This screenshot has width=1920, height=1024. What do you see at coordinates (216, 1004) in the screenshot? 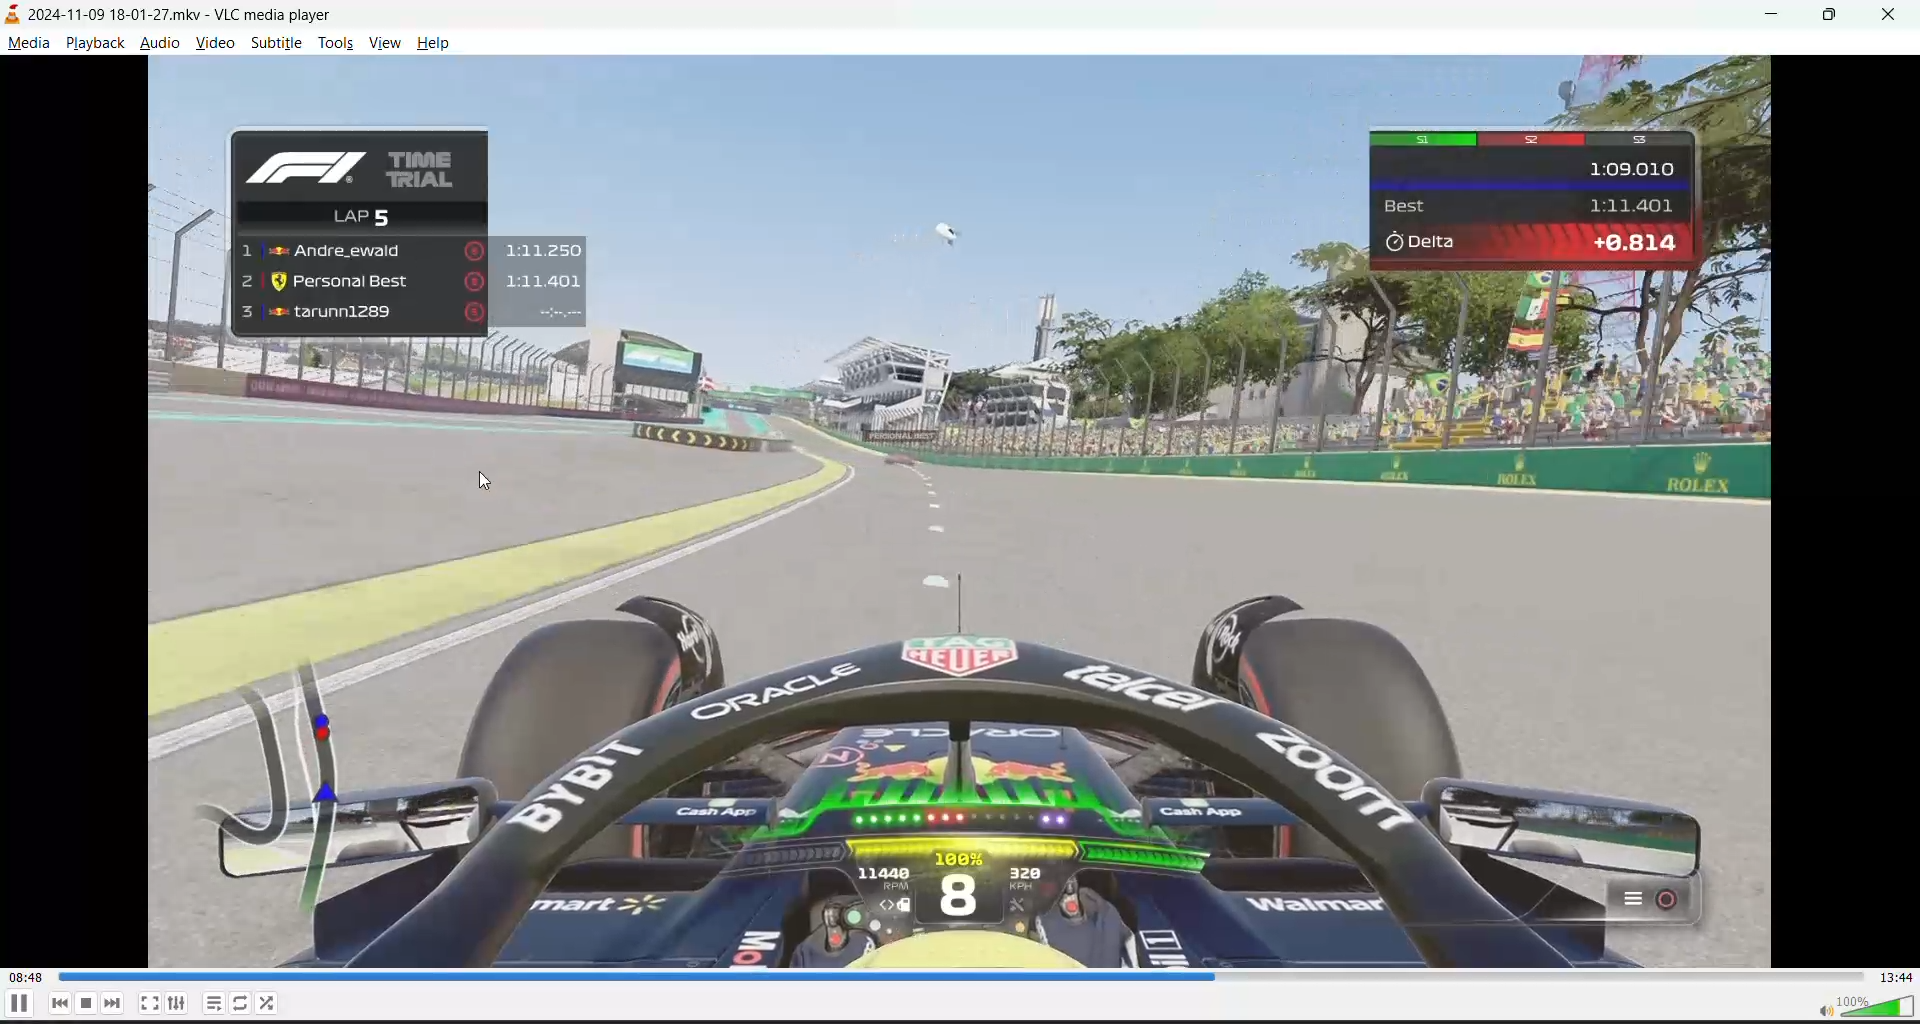
I see `playlists` at bounding box center [216, 1004].